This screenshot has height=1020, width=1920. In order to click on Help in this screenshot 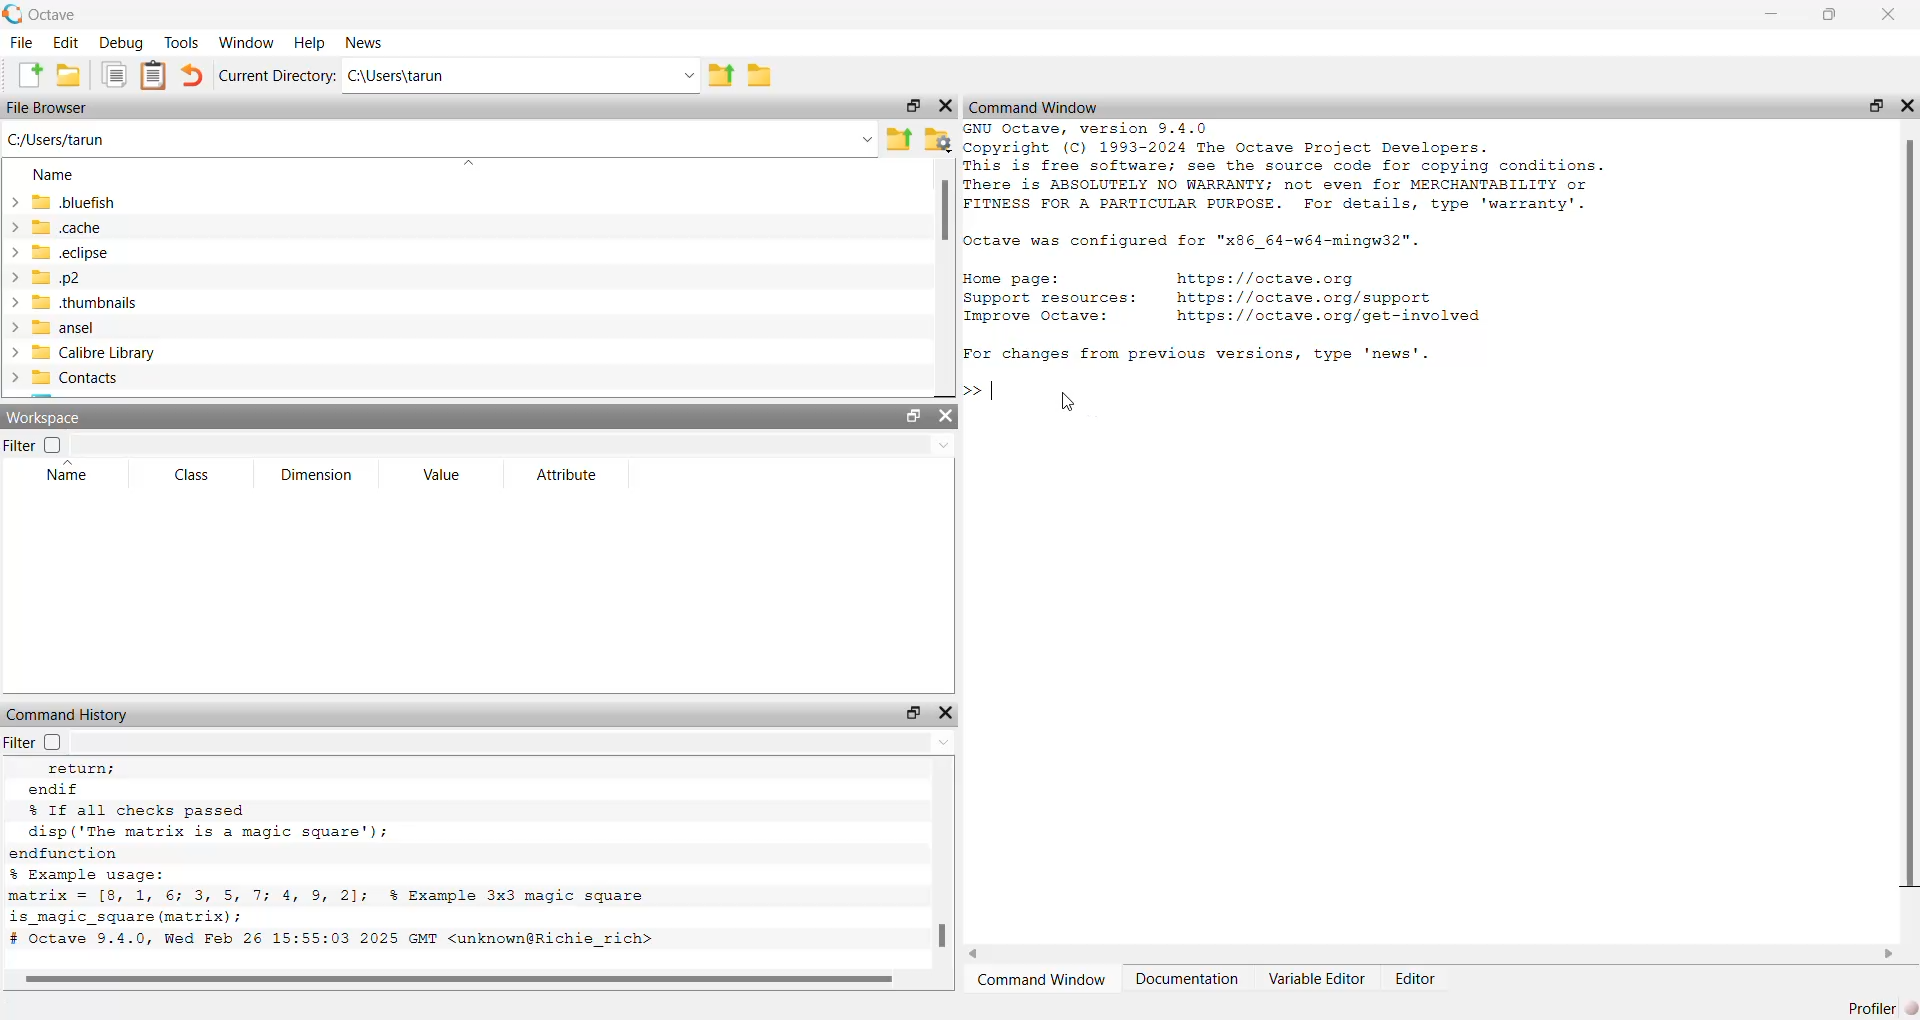, I will do `click(312, 42)`.